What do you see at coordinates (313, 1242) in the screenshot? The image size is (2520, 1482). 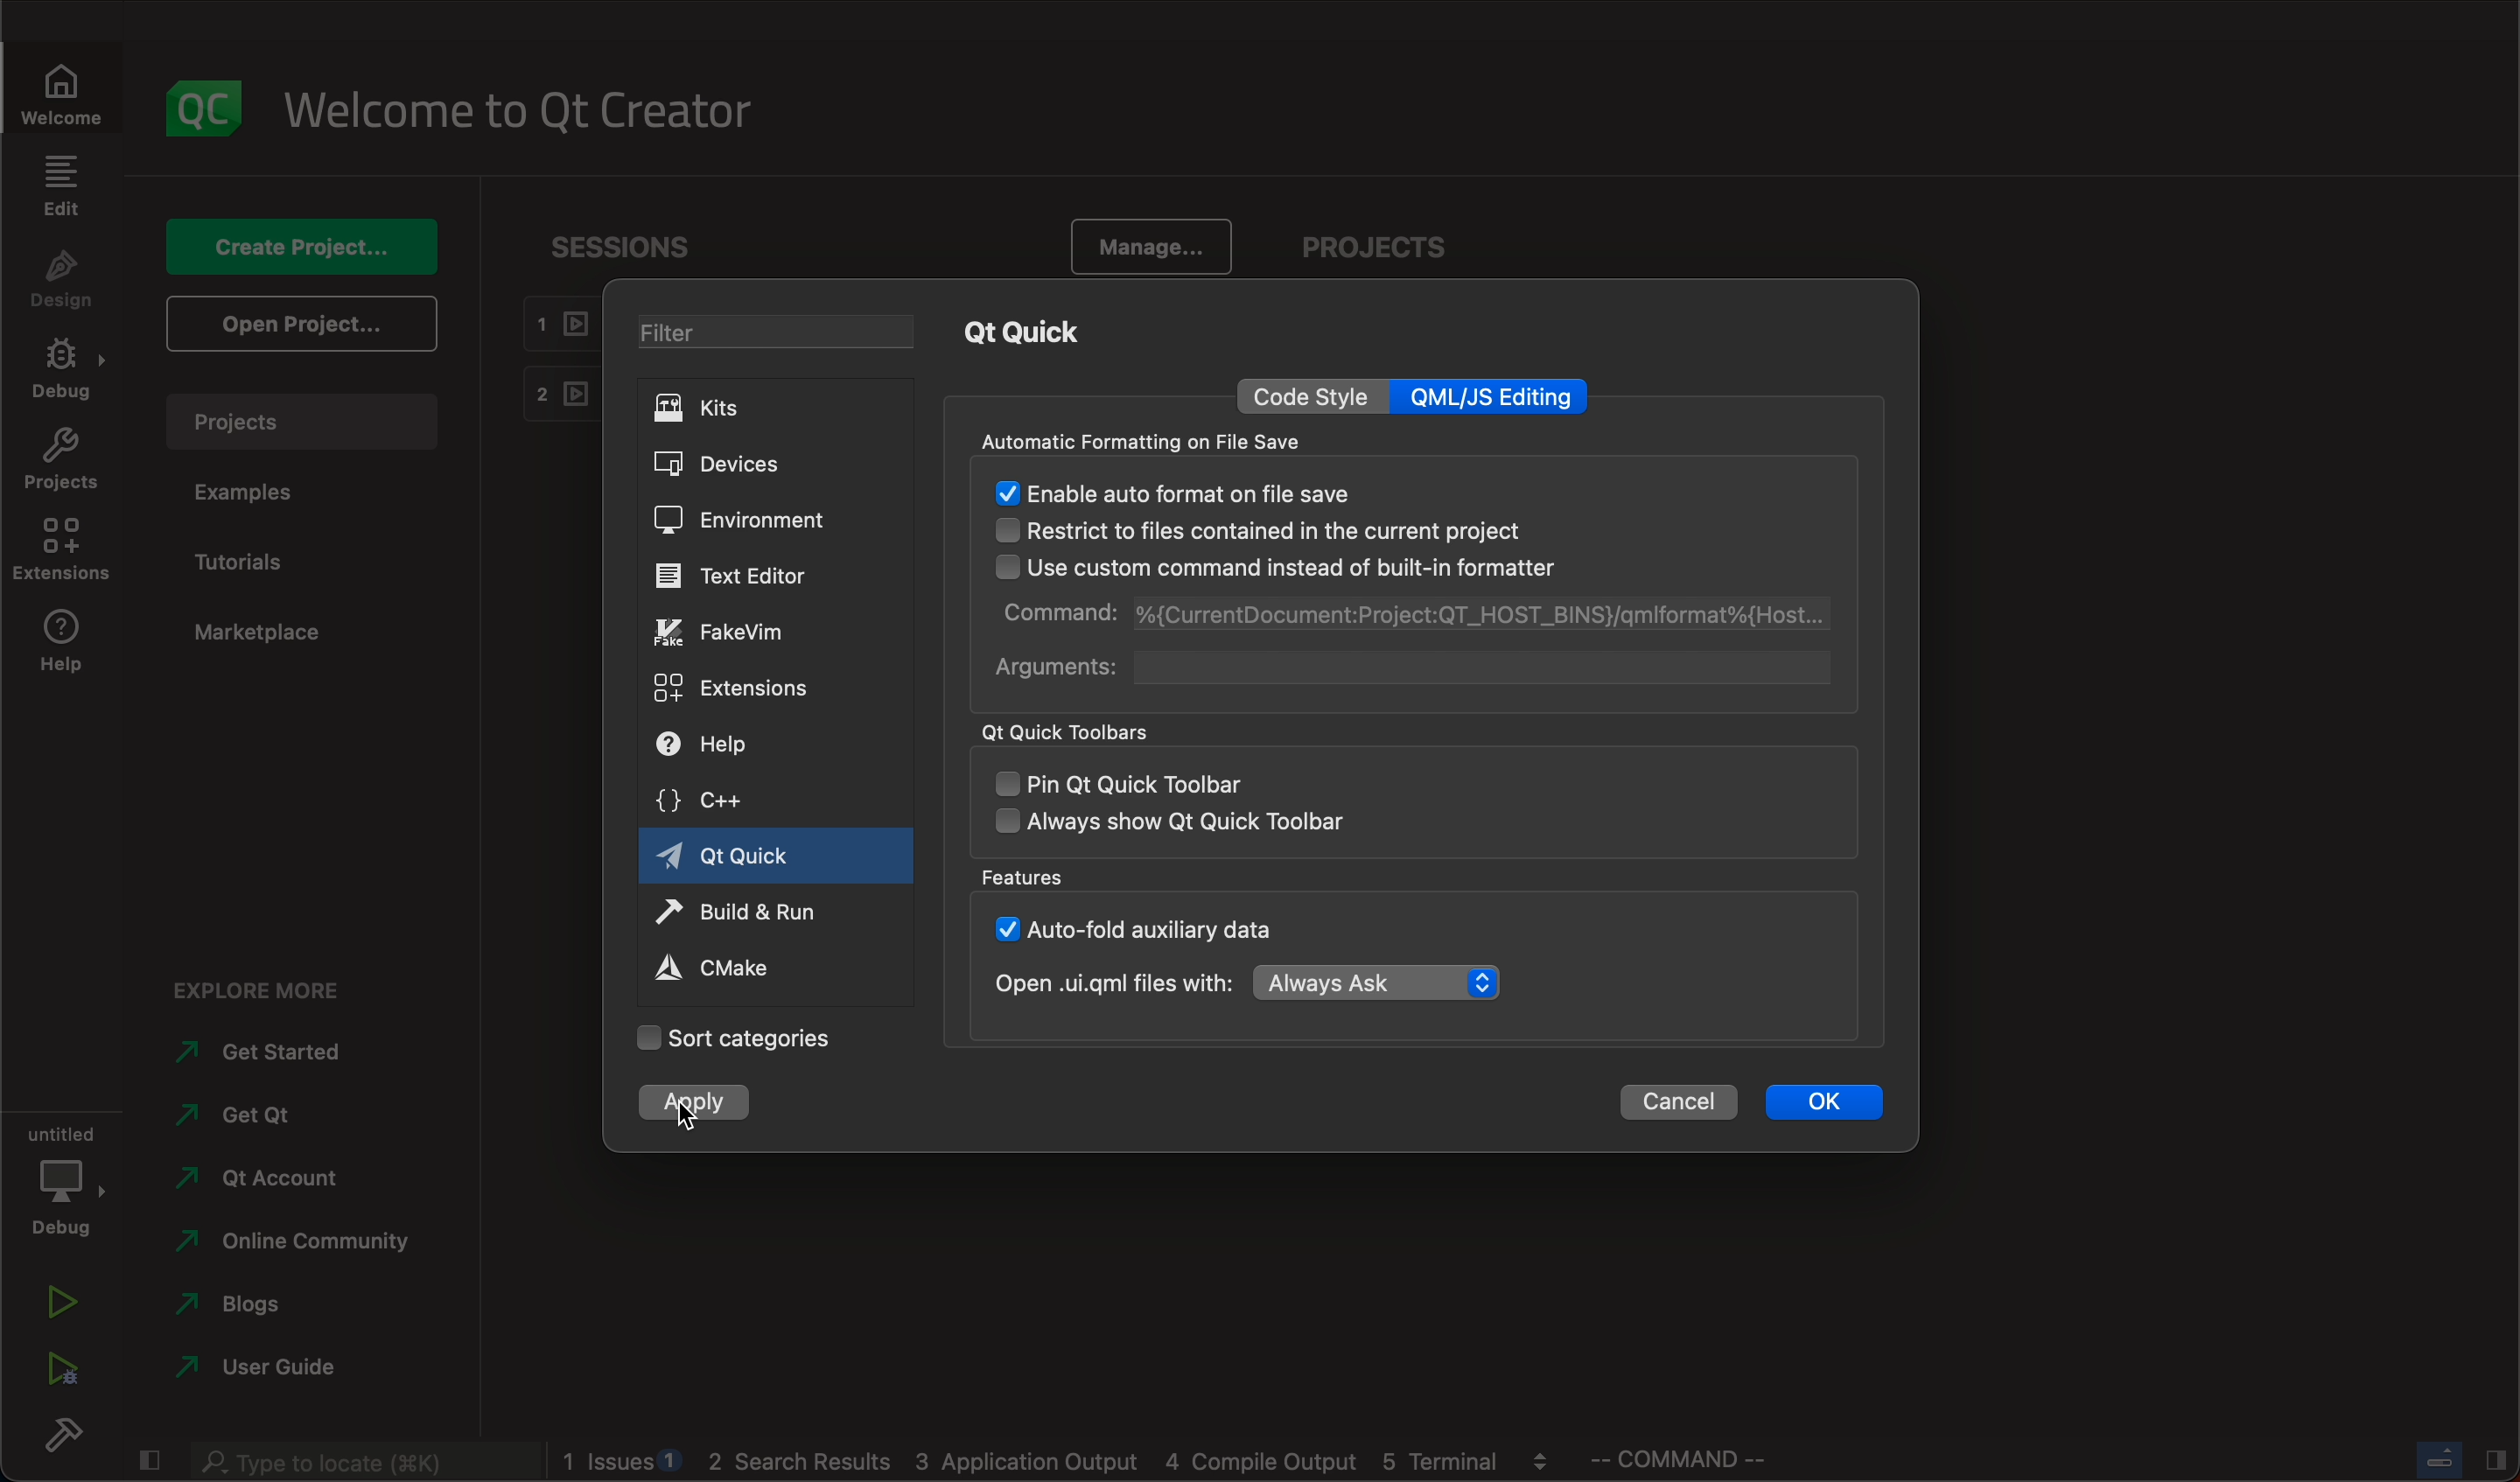 I see `community` at bounding box center [313, 1242].